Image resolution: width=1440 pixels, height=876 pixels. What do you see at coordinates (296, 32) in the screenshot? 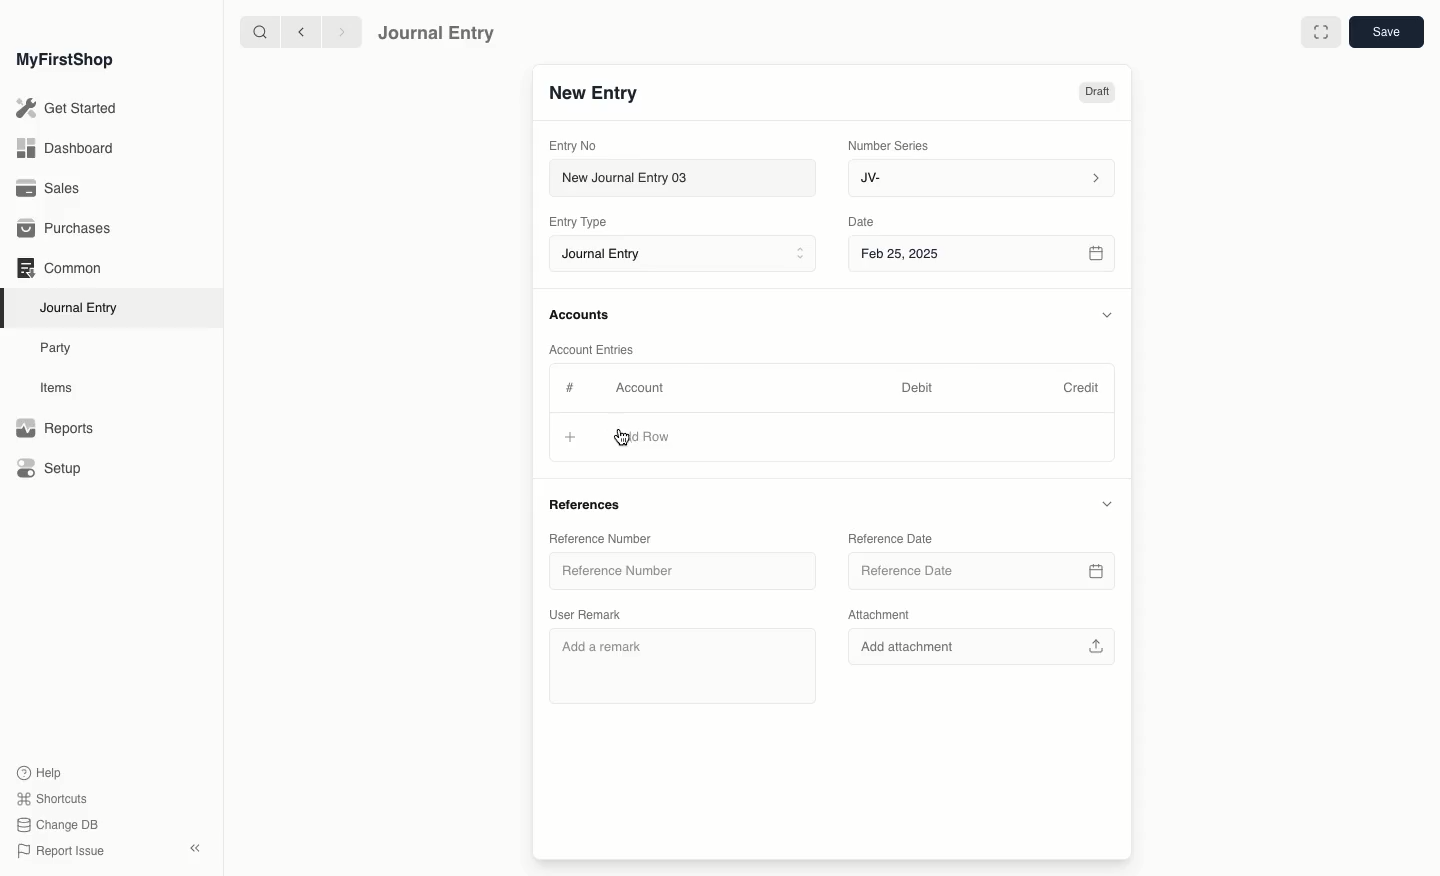
I see `backward <` at bounding box center [296, 32].